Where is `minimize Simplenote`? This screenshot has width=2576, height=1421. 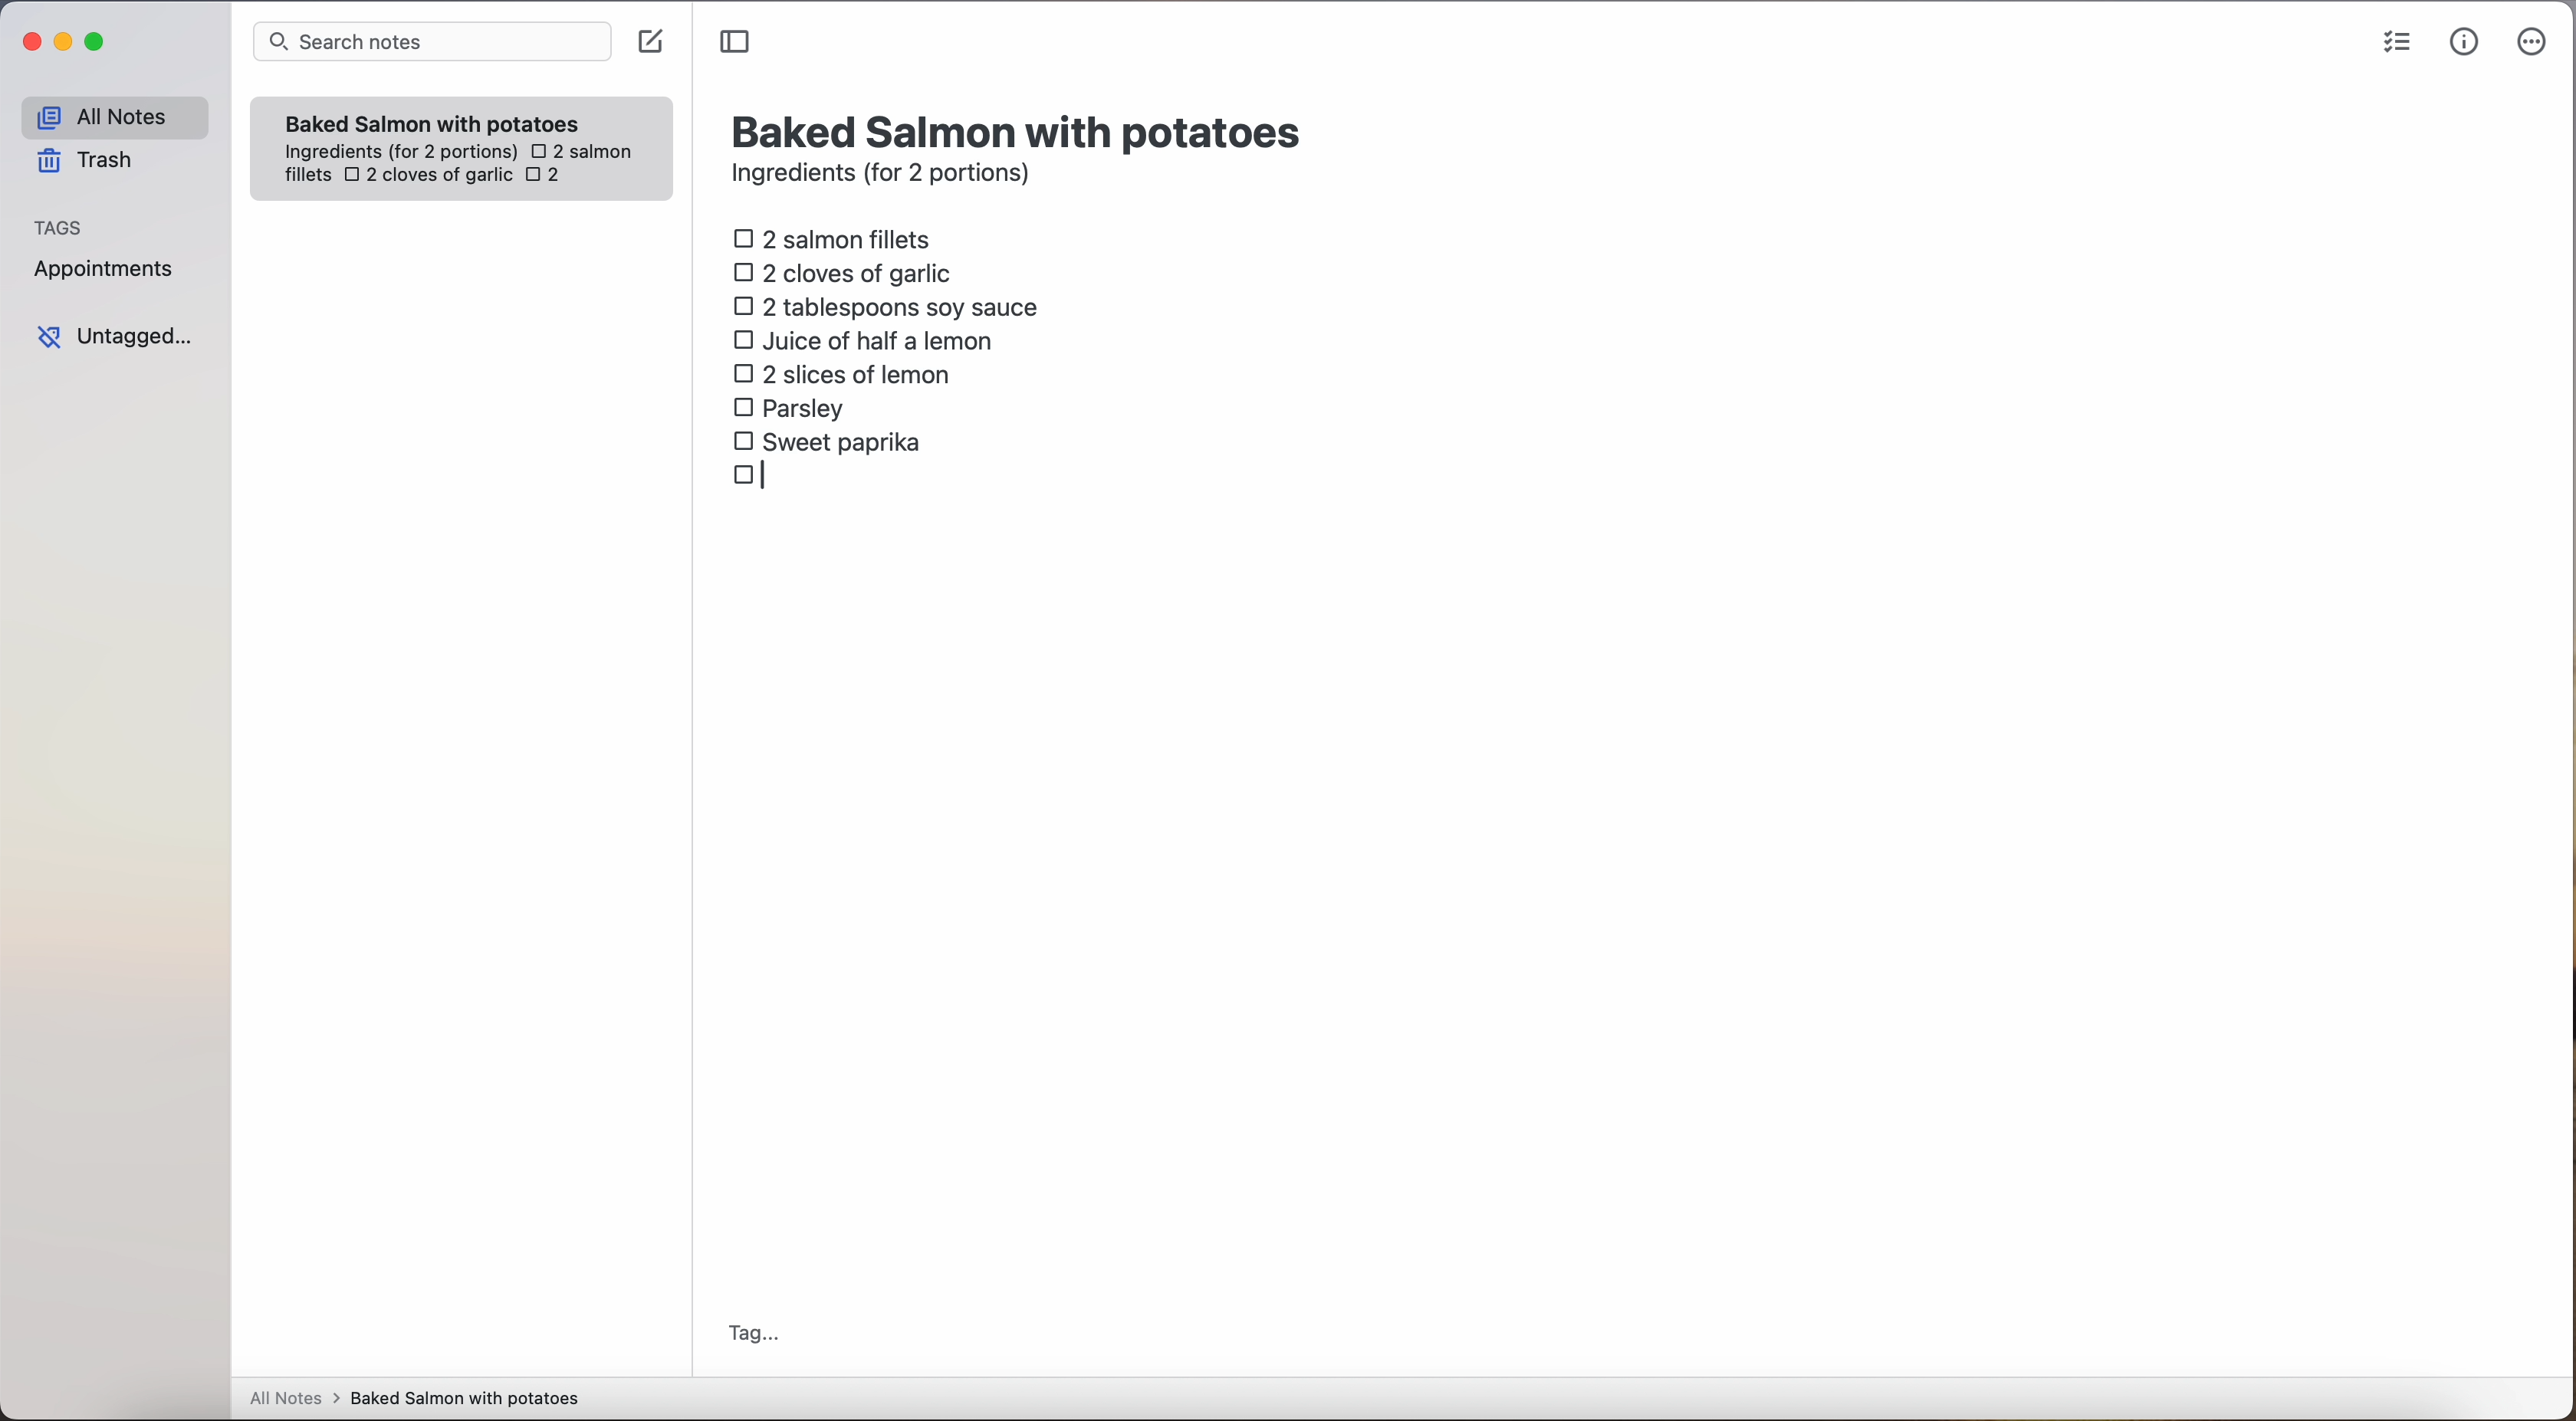 minimize Simplenote is located at coordinates (63, 44).